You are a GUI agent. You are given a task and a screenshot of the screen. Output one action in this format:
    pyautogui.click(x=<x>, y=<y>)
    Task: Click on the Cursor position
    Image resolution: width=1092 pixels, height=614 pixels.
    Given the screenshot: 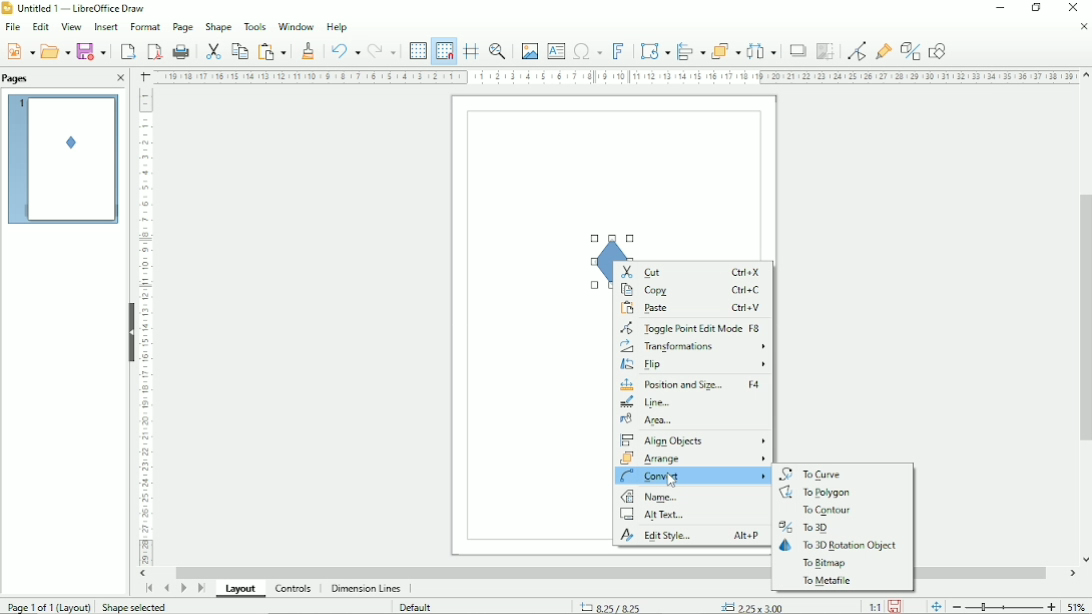 What is the action you would take?
    pyautogui.click(x=687, y=604)
    